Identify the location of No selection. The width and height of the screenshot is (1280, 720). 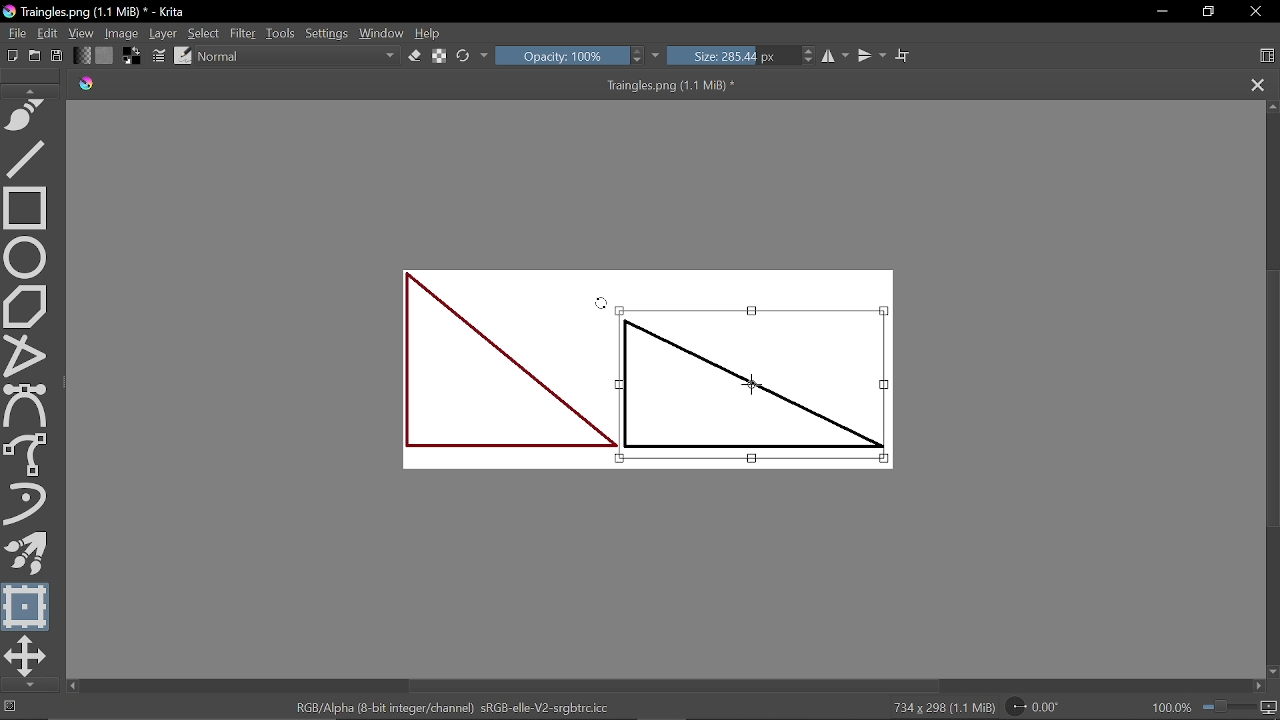
(8, 707).